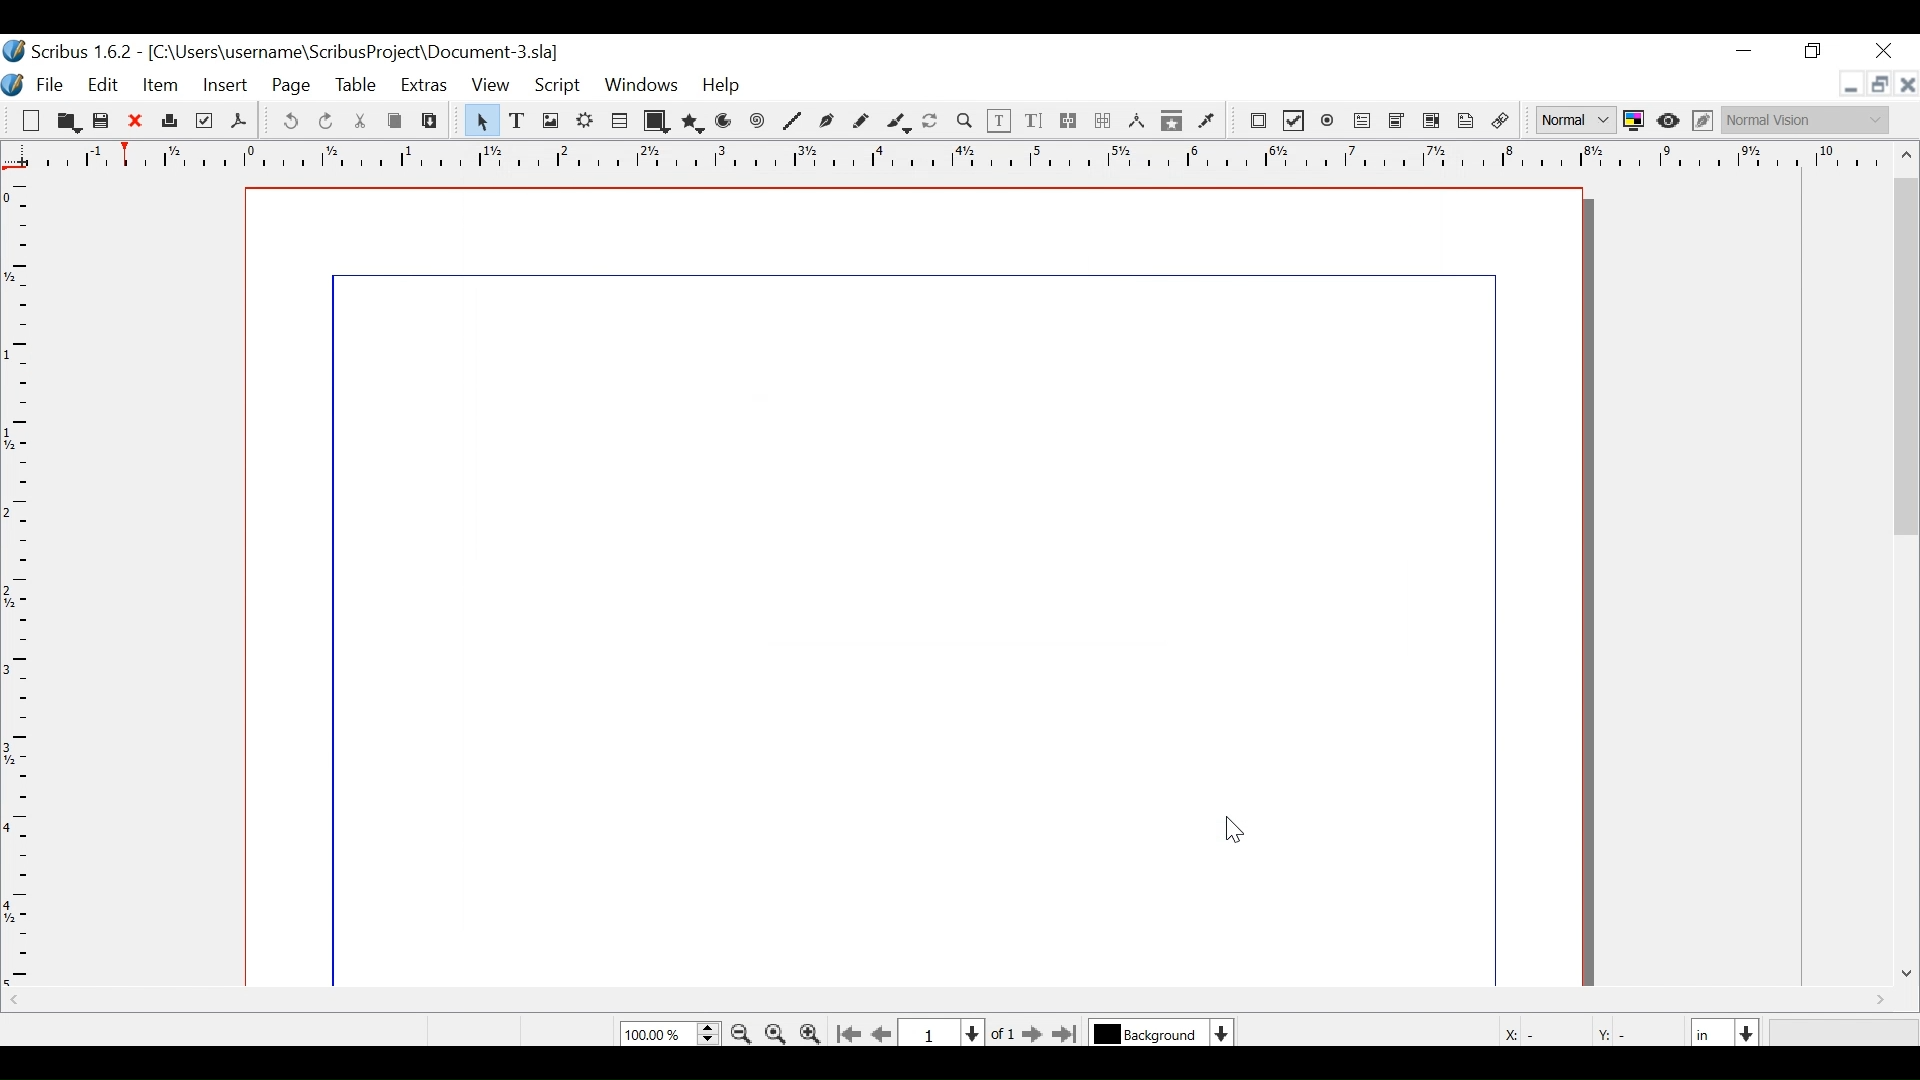  What do you see at coordinates (1576, 120) in the screenshot?
I see `Select Image Preview` at bounding box center [1576, 120].